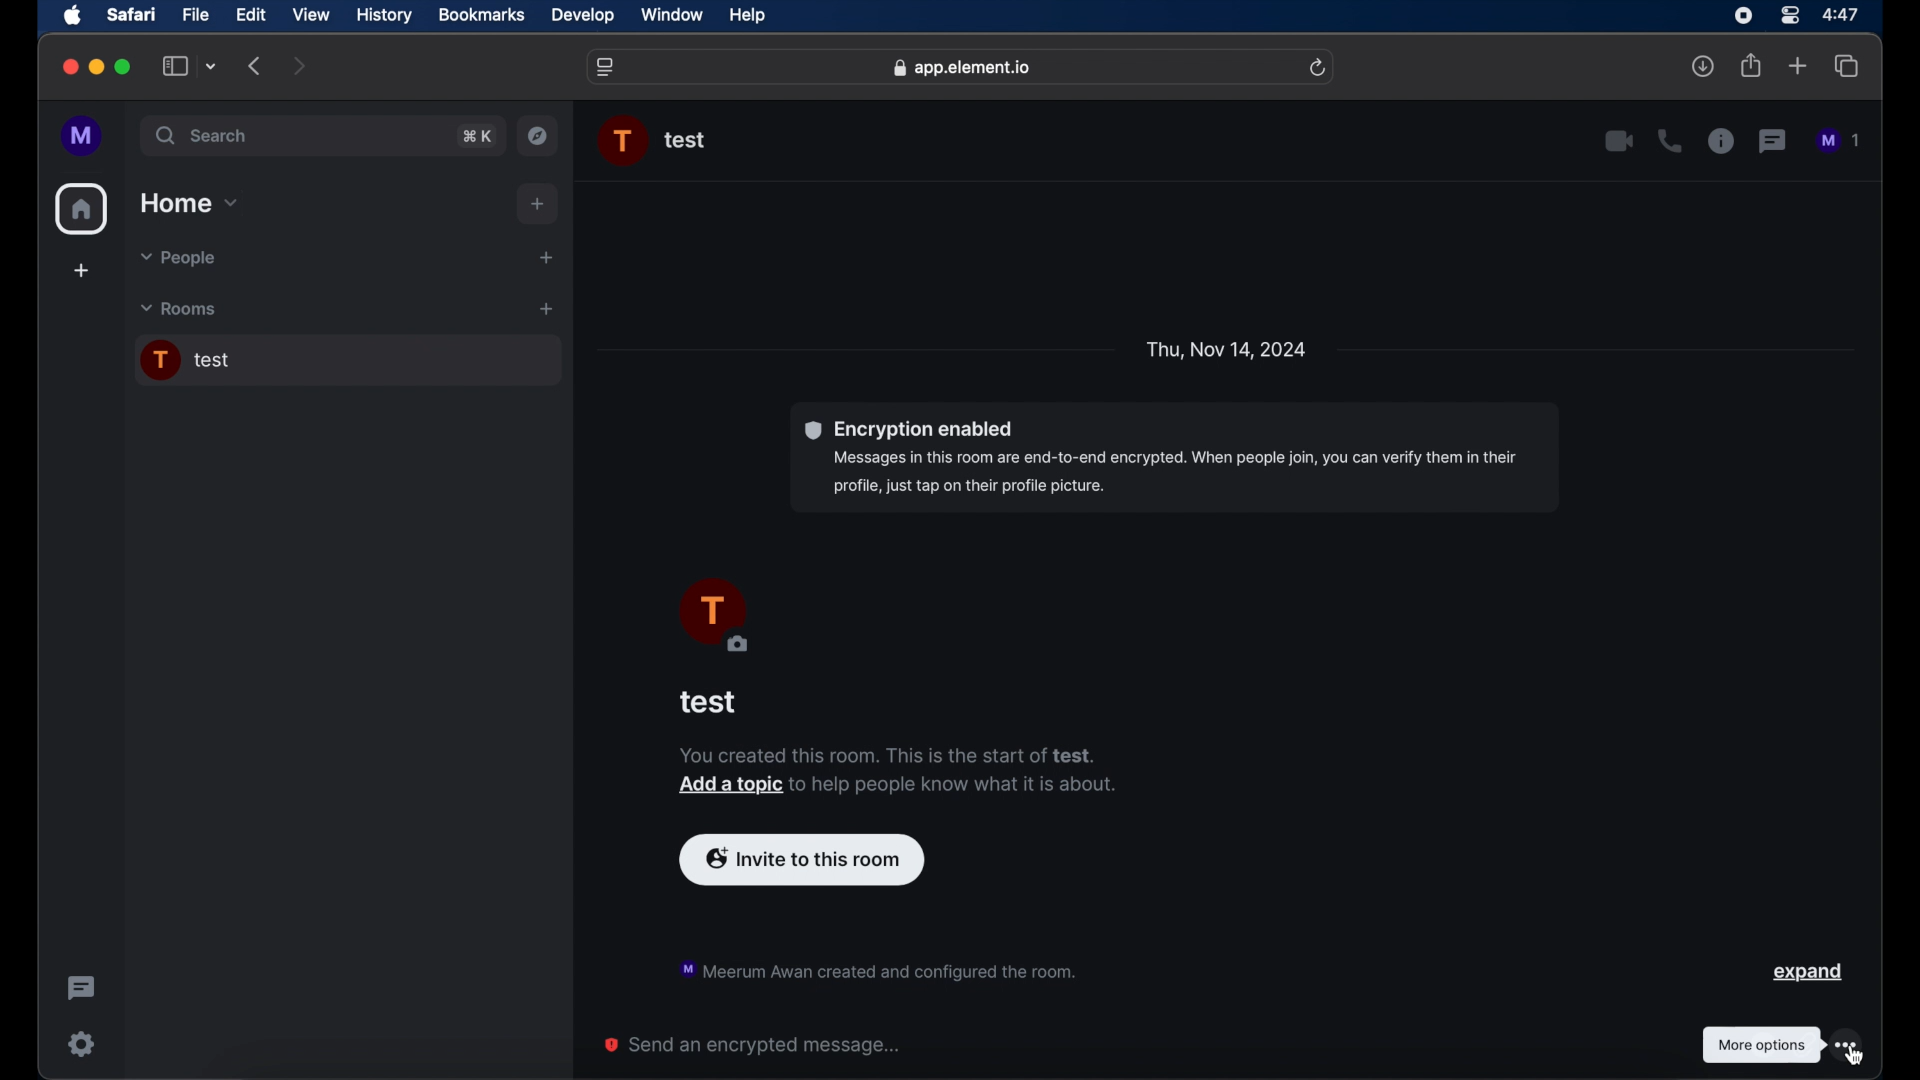 The width and height of the screenshot is (1920, 1080). I want to click on next, so click(300, 65).